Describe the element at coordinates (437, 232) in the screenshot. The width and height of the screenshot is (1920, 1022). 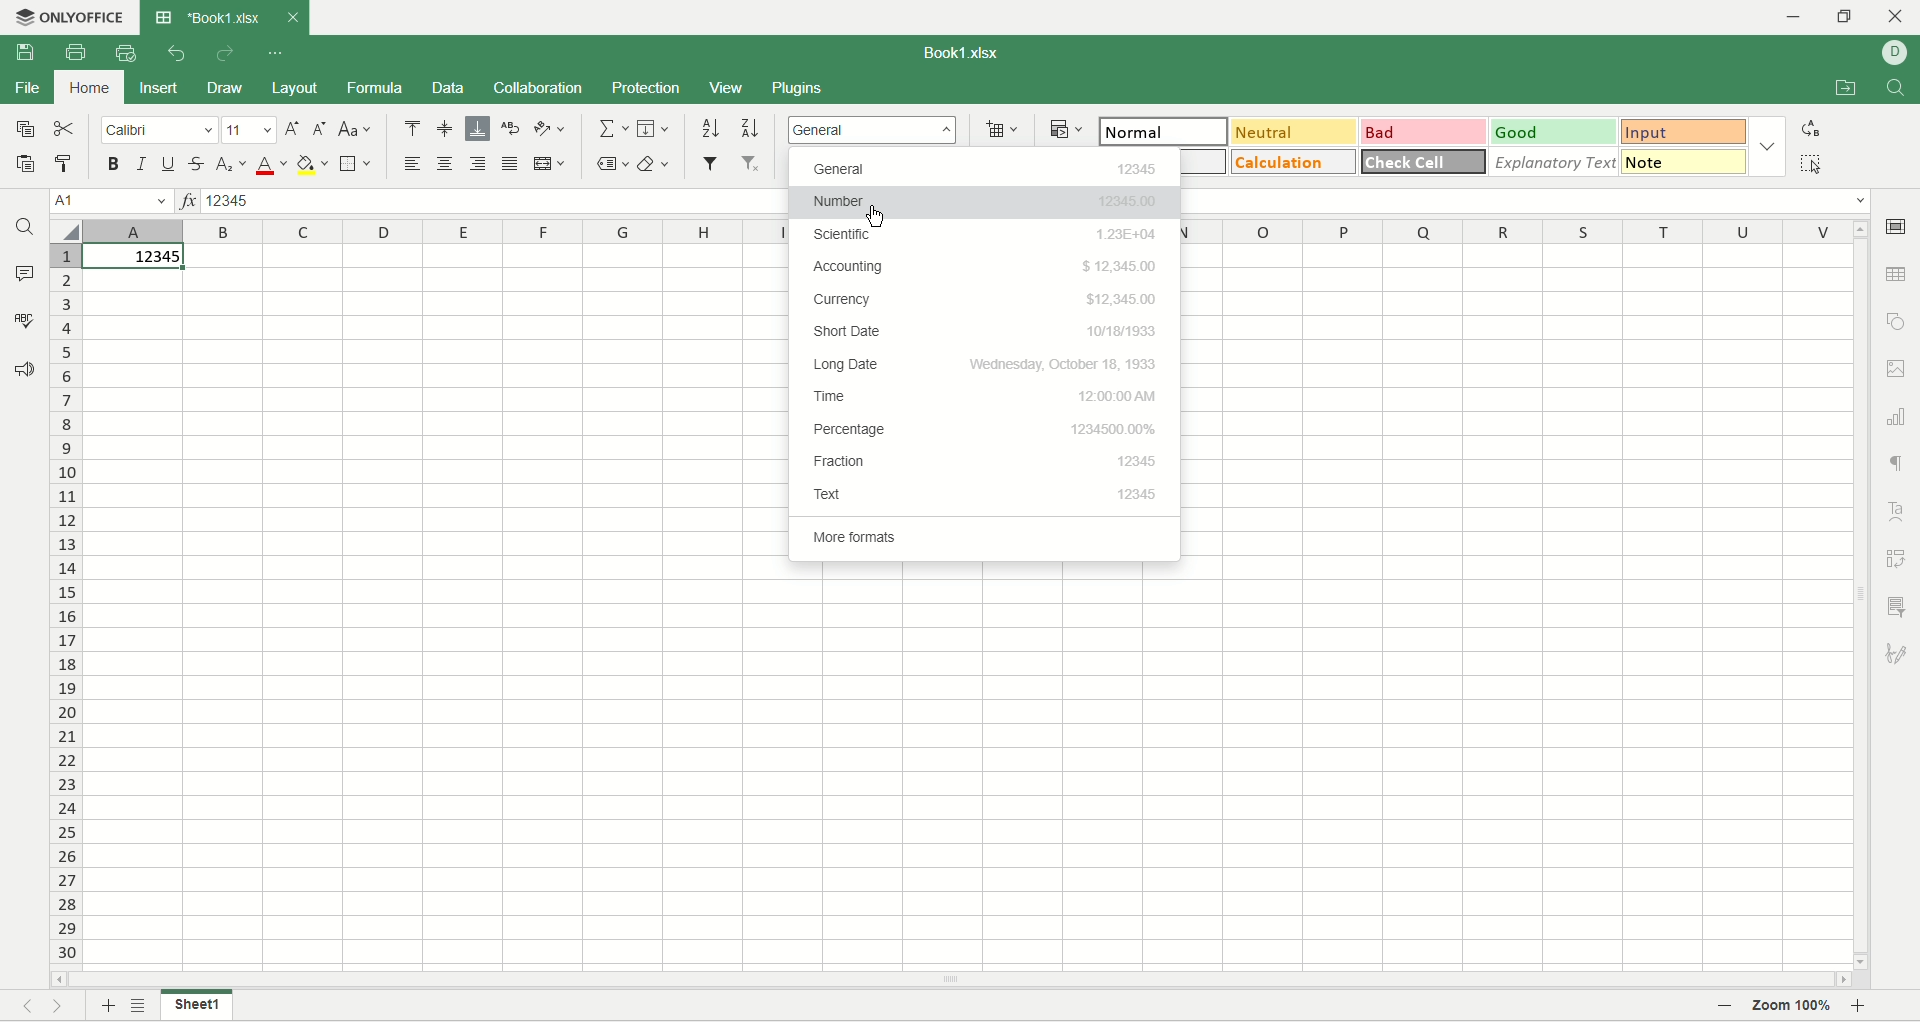
I see `column name` at that location.